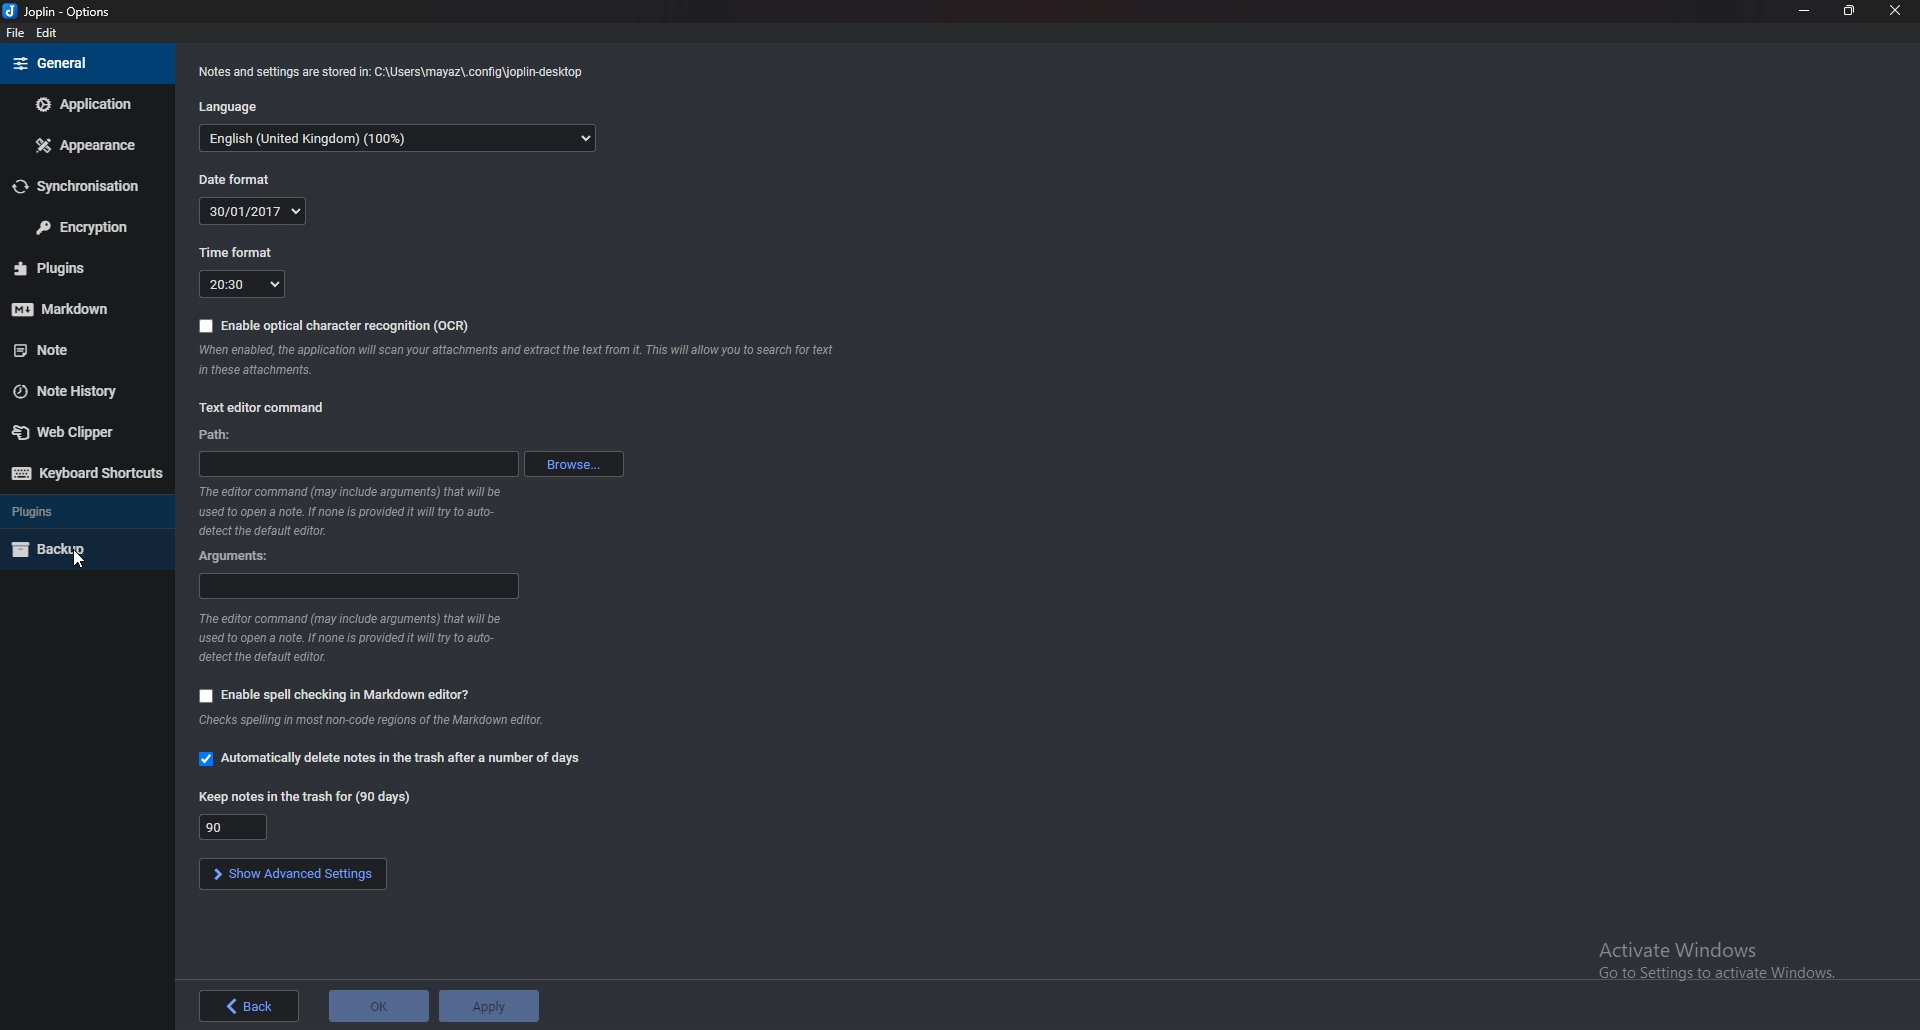 This screenshot has height=1030, width=1920. Describe the element at coordinates (242, 283) in the screenshot. I see `20:30` at that location.